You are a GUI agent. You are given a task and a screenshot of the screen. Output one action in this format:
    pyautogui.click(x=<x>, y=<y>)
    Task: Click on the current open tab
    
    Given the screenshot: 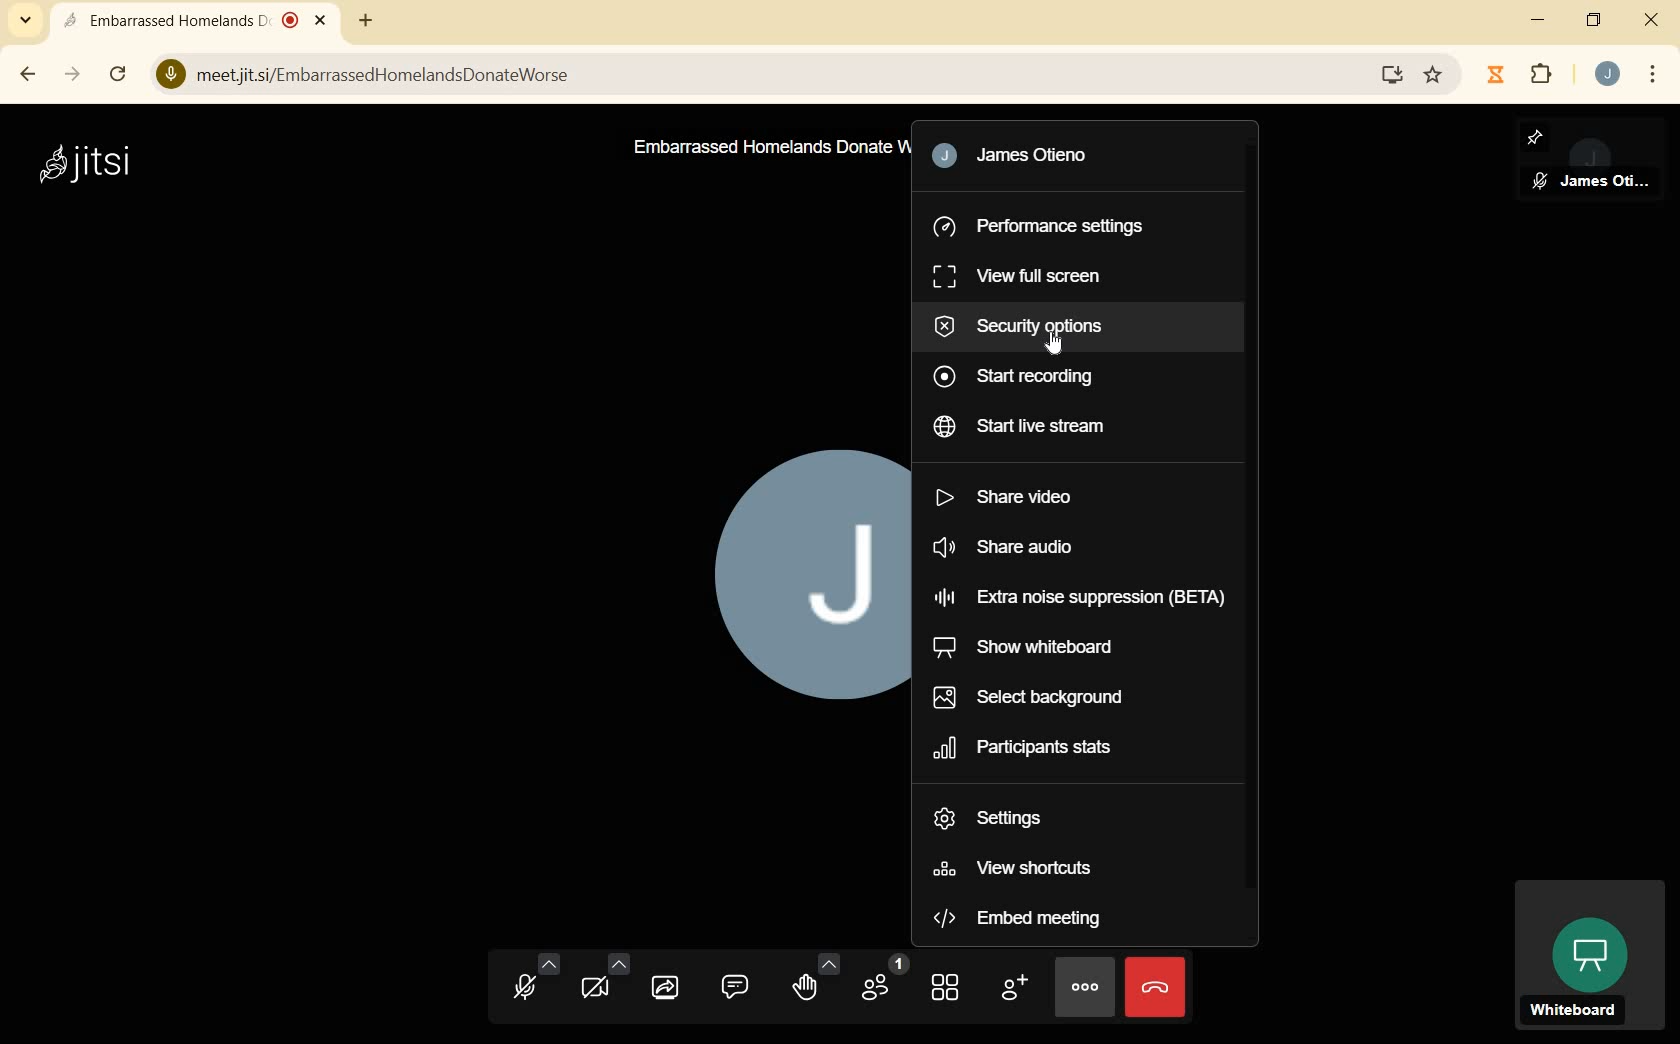 What is the action you would take?
    pyautogui.click(x=200, y=23)
    